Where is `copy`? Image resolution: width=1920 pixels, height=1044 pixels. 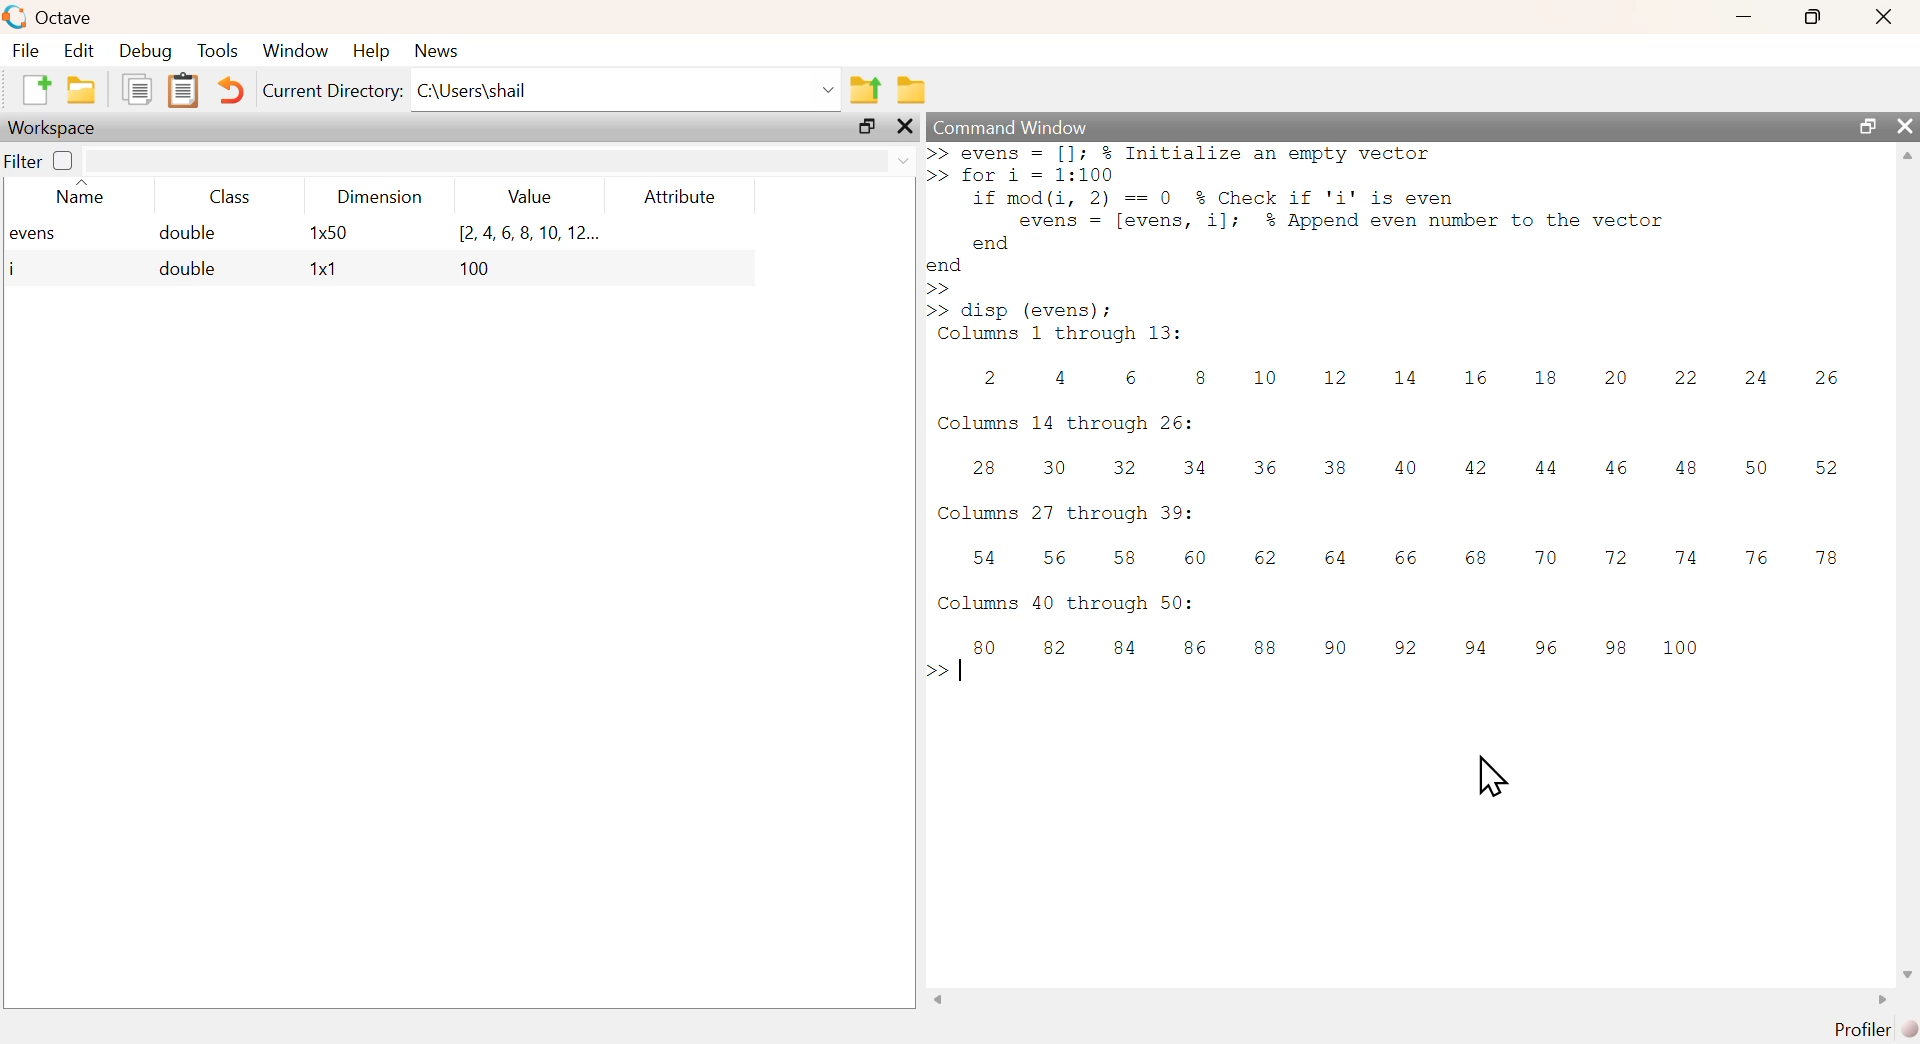 copy is located at coordinates (135, 93).